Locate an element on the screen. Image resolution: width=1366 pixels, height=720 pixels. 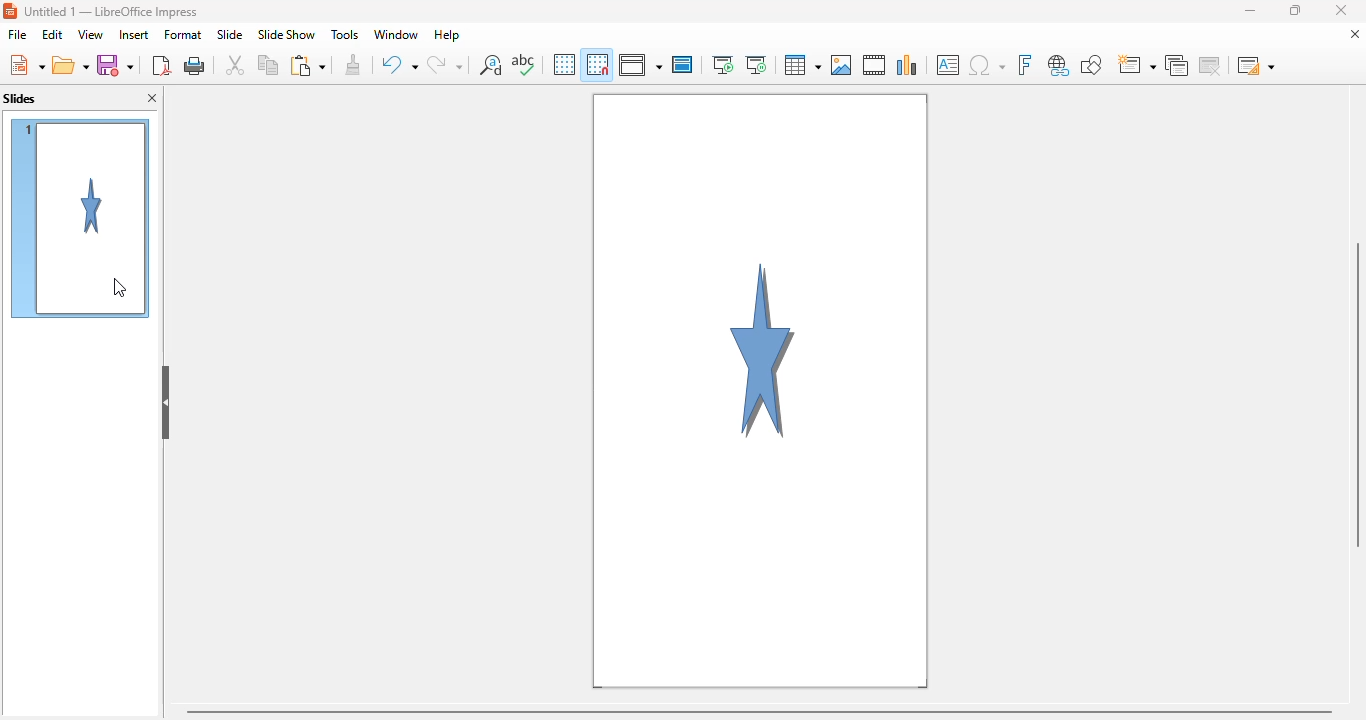
redo is located at coordinates (445, 63).